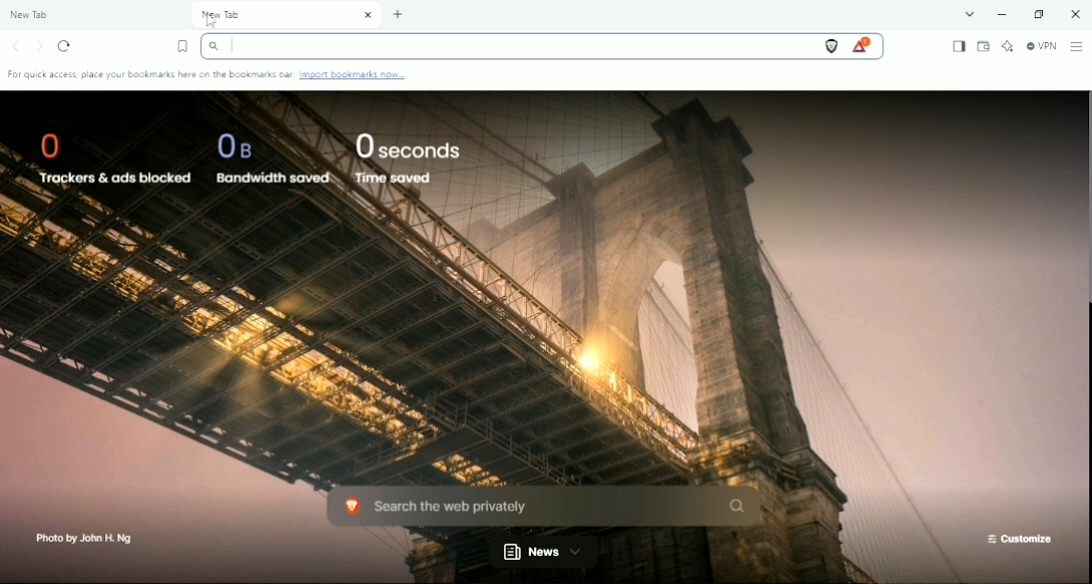 The width and height of the screenshot is (1092, 584). I want to click on 0 seconds Time saved, so click(406, 159).